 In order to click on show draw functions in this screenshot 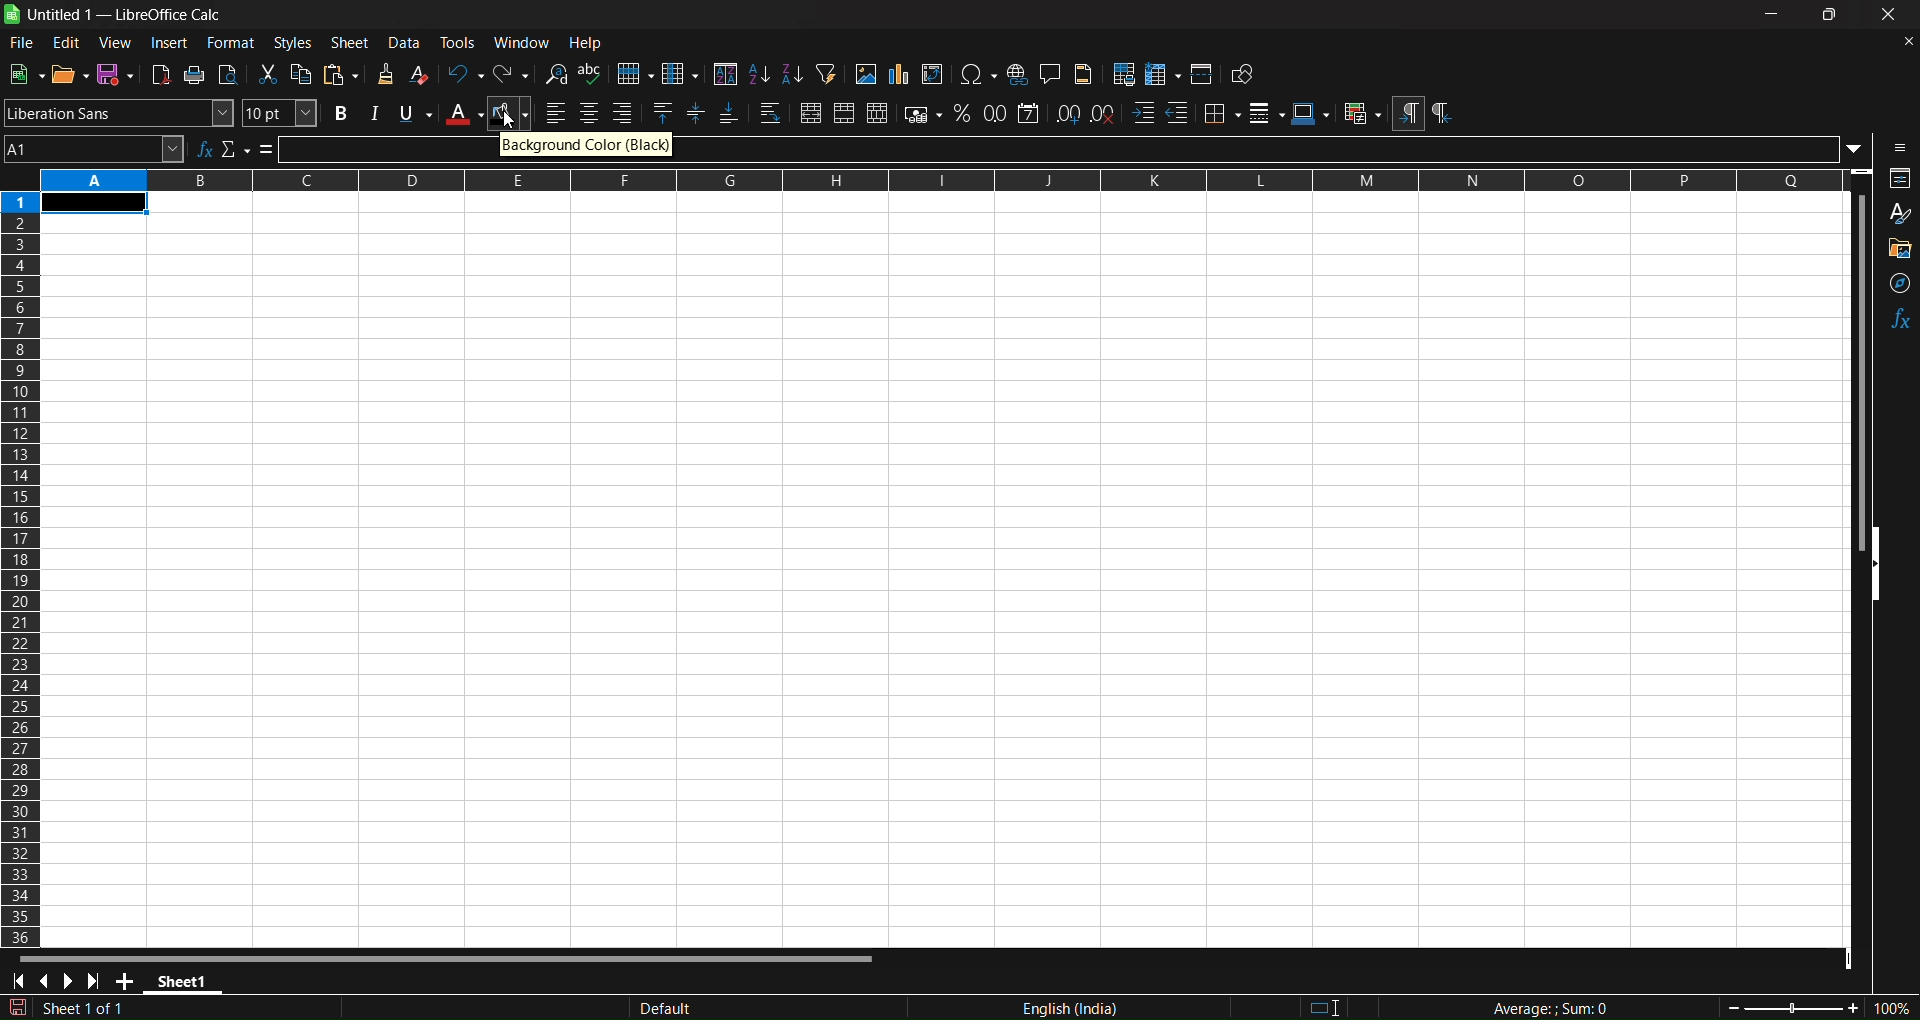, I will do `click(1245, 75)`.